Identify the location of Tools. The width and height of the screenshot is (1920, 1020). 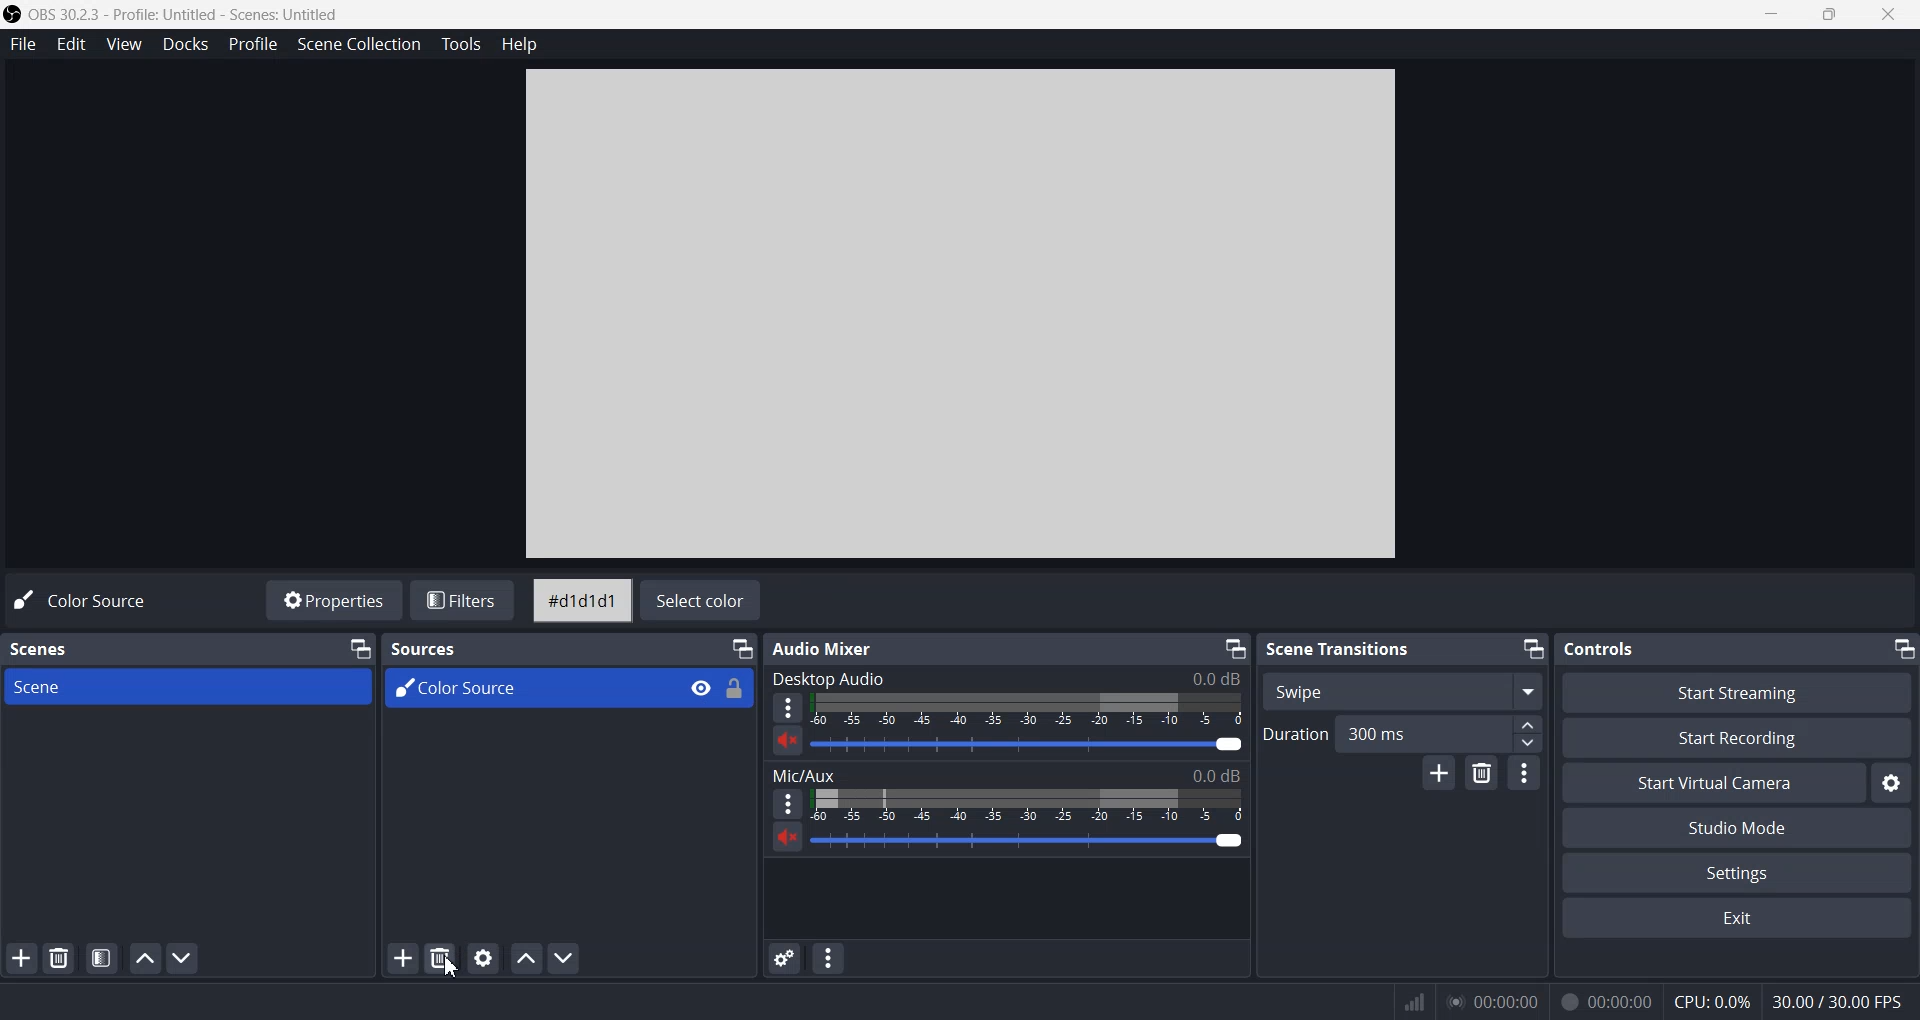
(460, 44).